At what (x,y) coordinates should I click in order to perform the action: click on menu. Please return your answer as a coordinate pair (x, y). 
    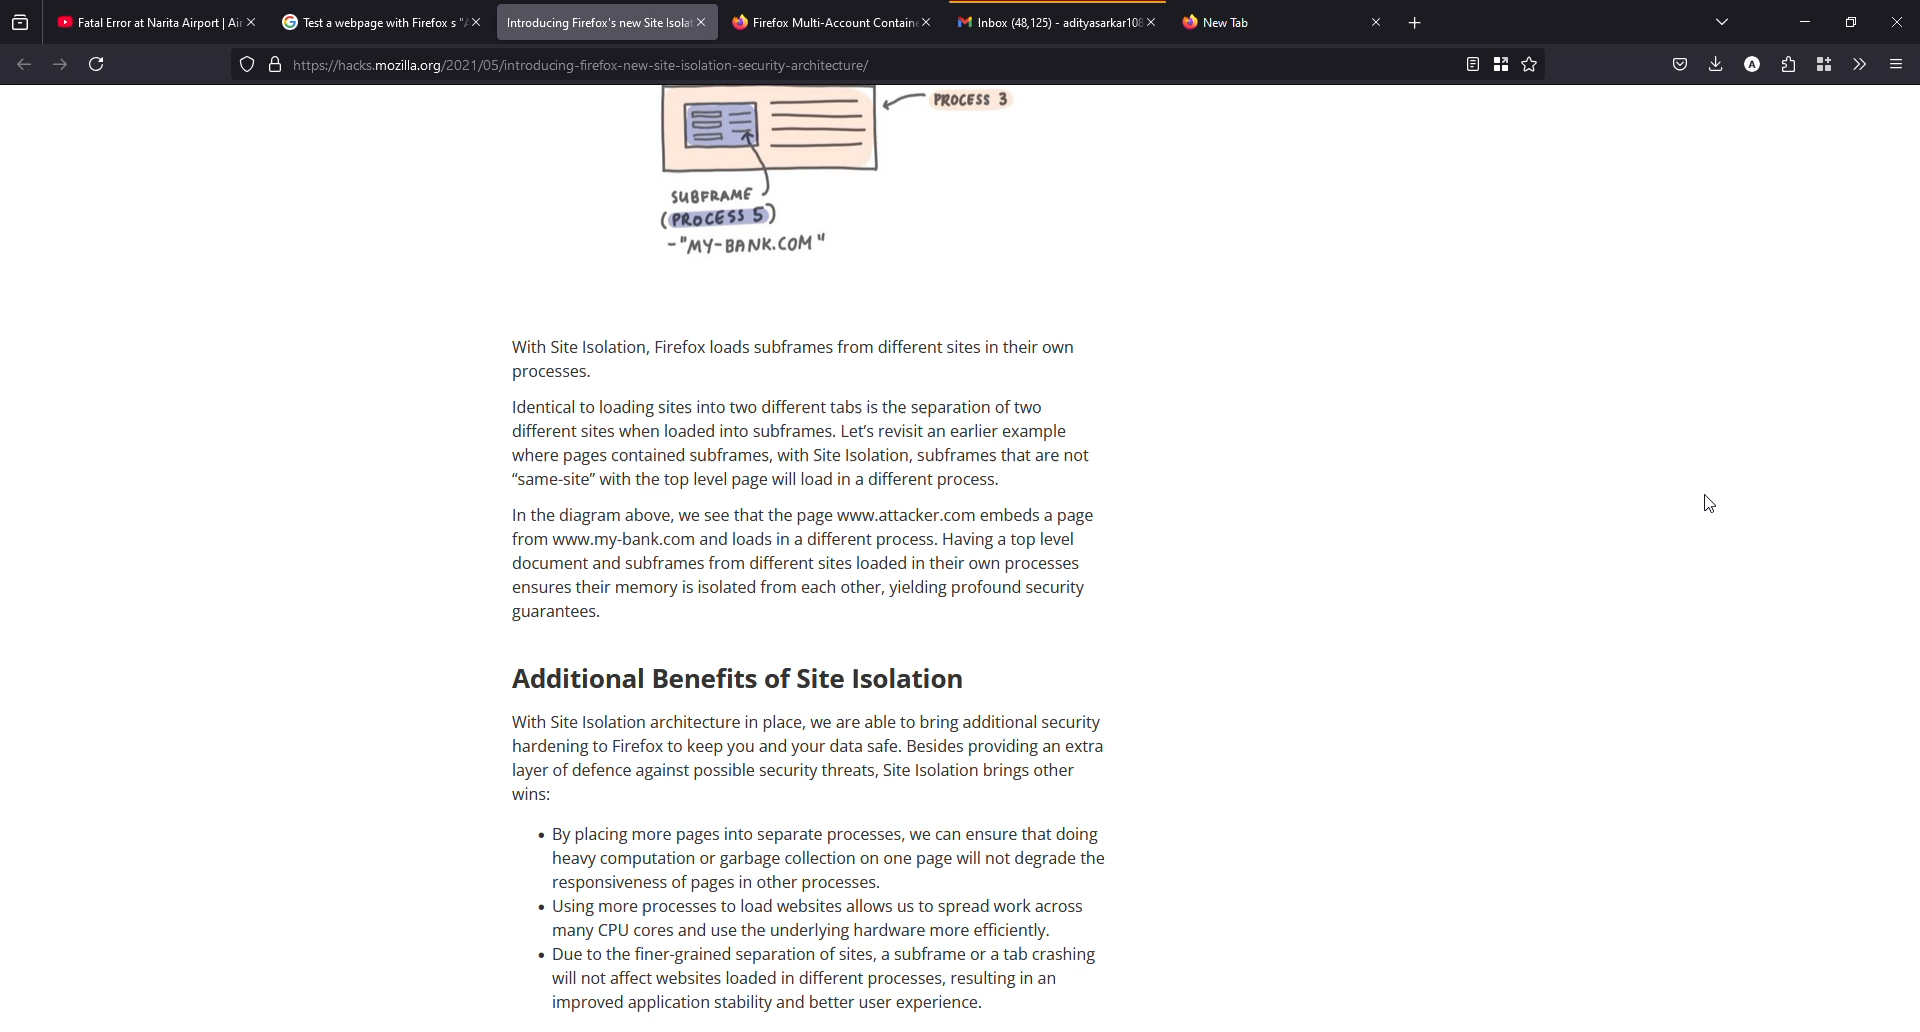
    Looking at the image, I should click on (1894, 64).